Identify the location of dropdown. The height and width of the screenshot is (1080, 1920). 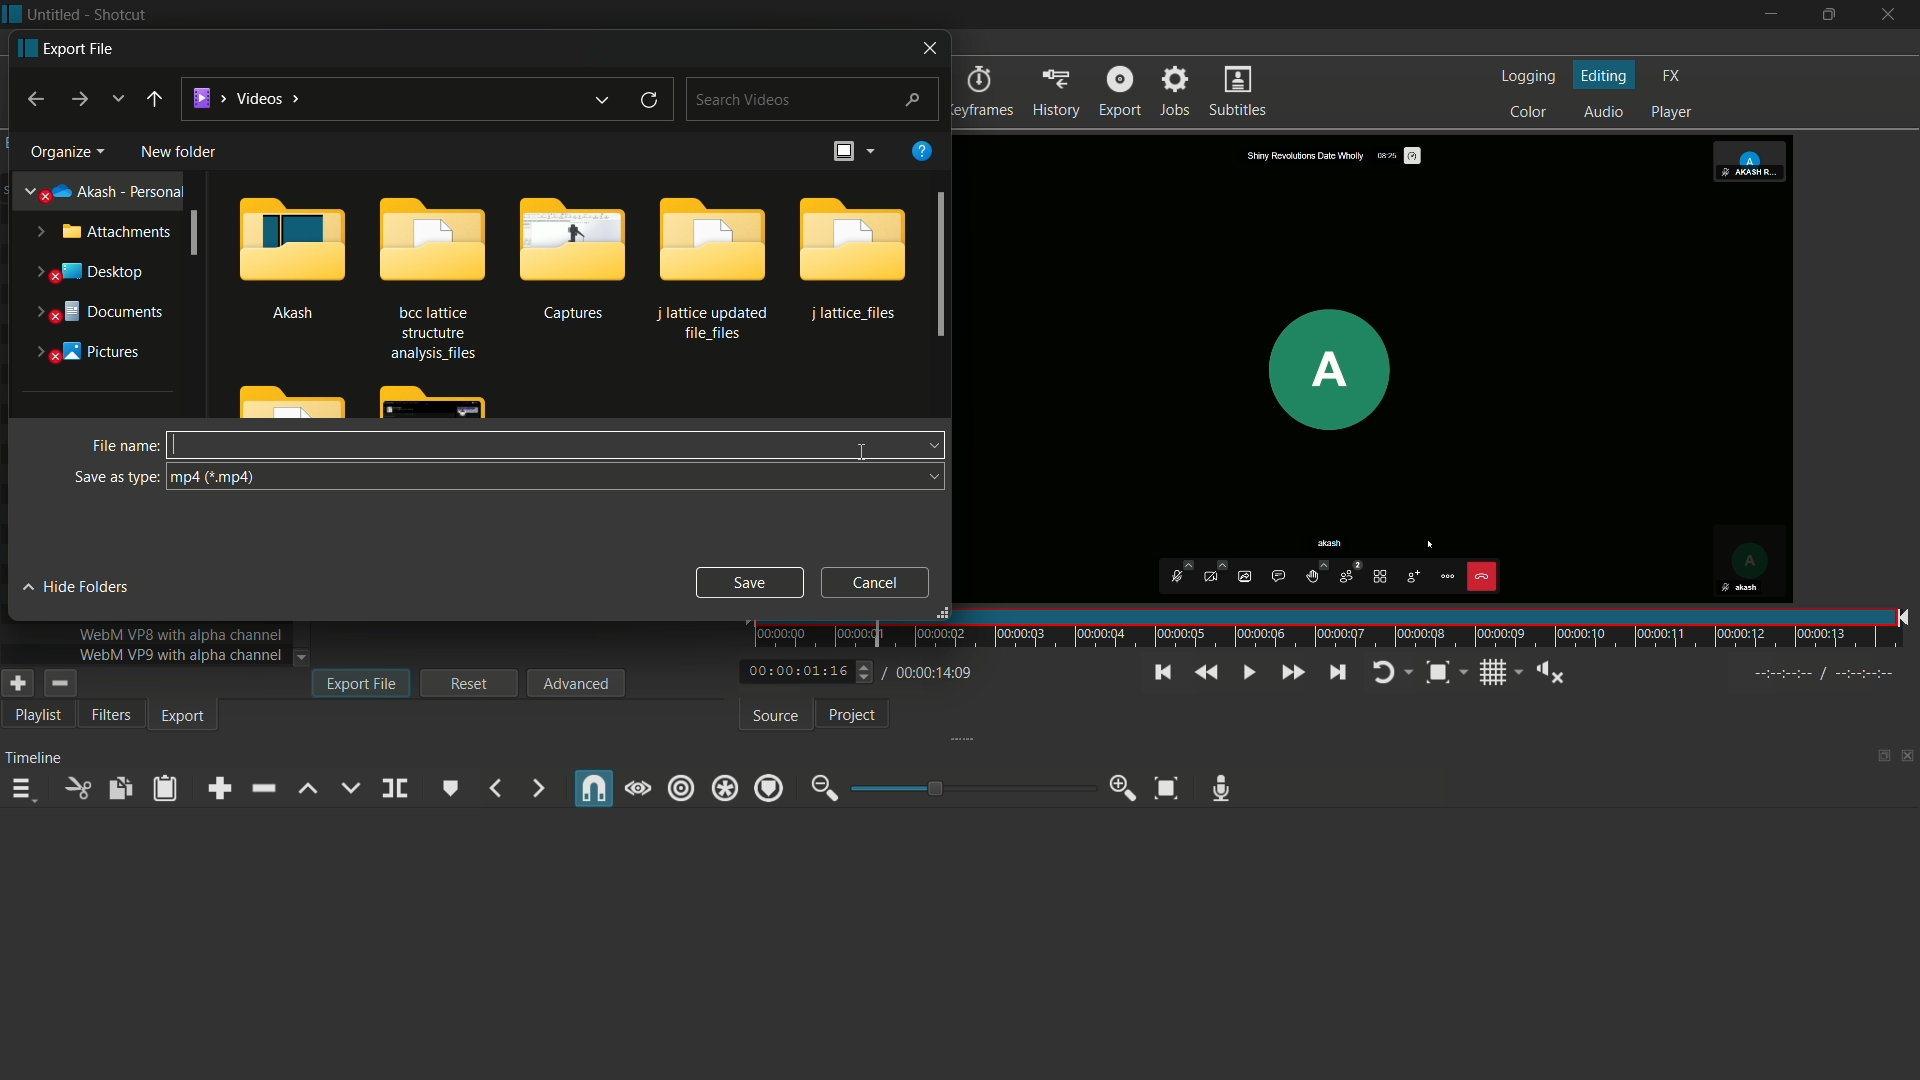
(928, 478).